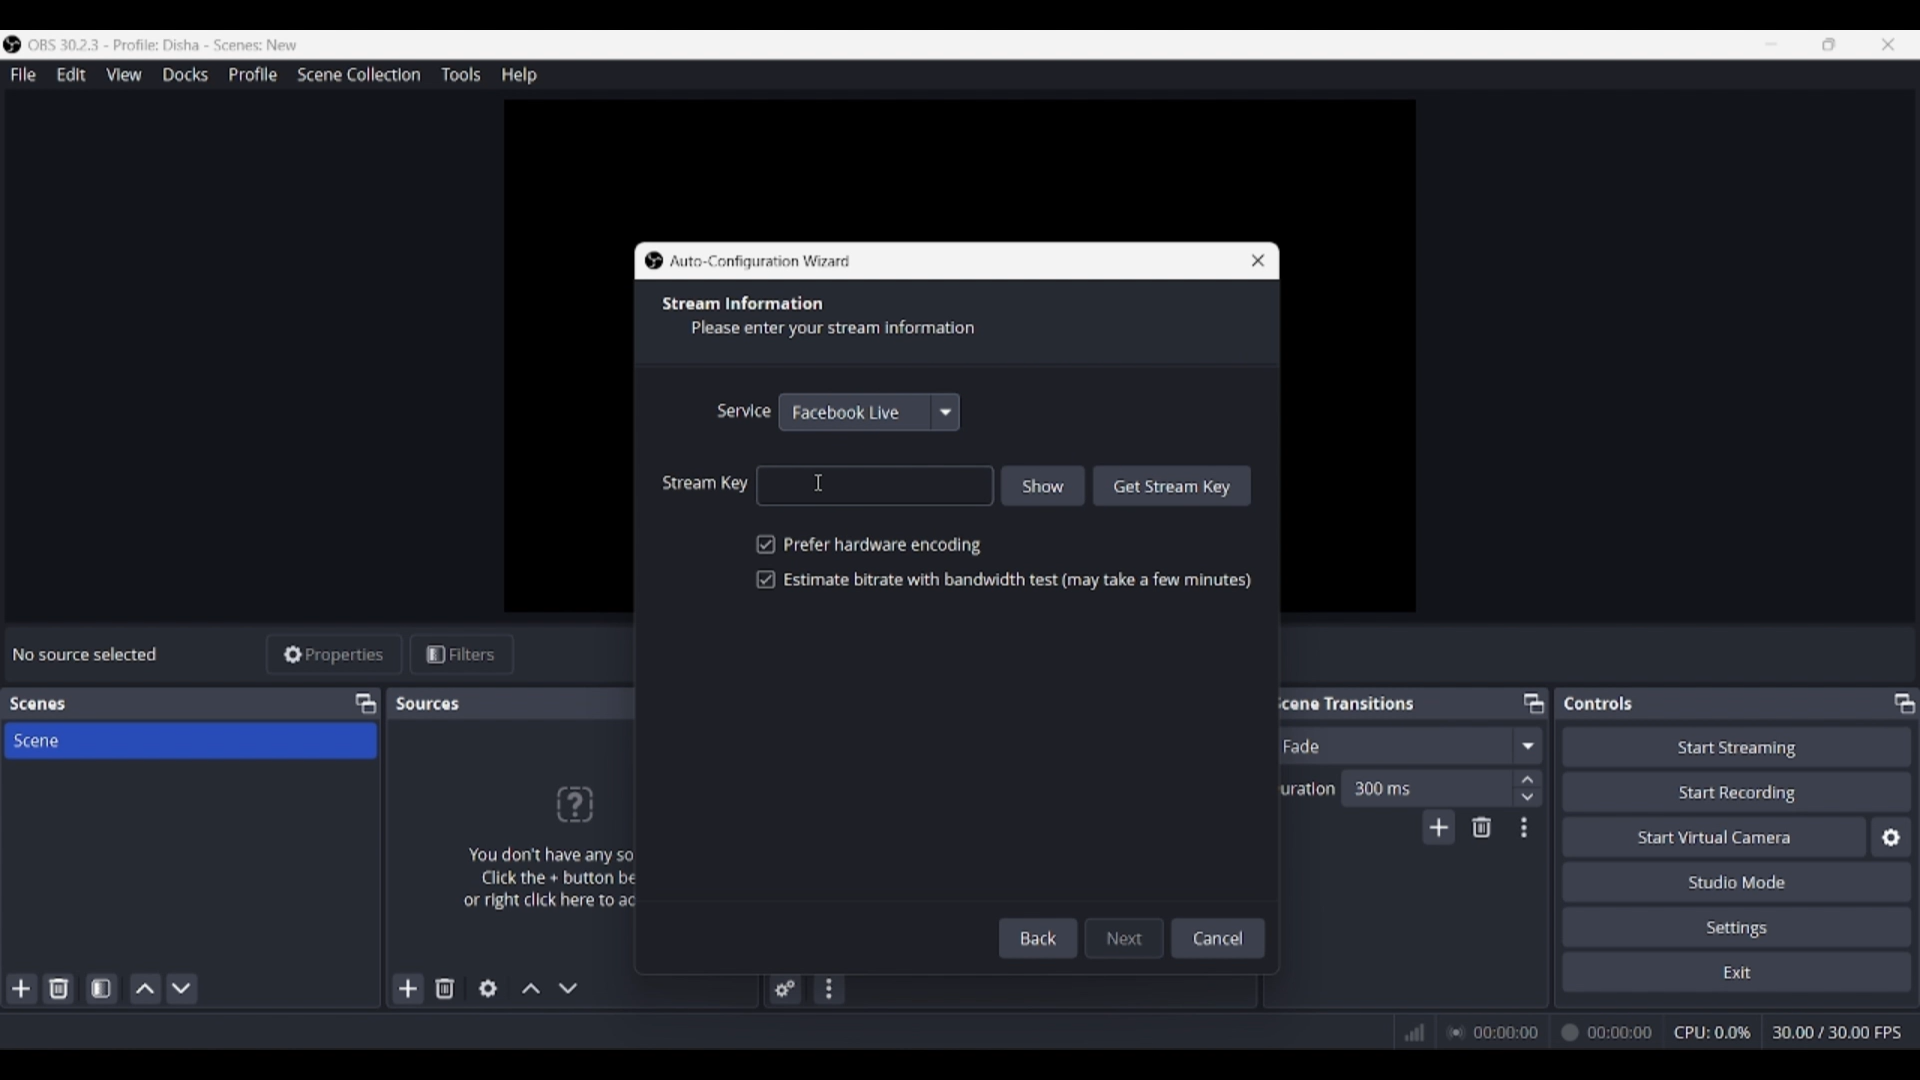 Image resolution: width=1920 pixels, height=1080 pixels. Describe the element at coordinates (826, 478) in the screenshot. I see `TEXT CURSOR` at that location.